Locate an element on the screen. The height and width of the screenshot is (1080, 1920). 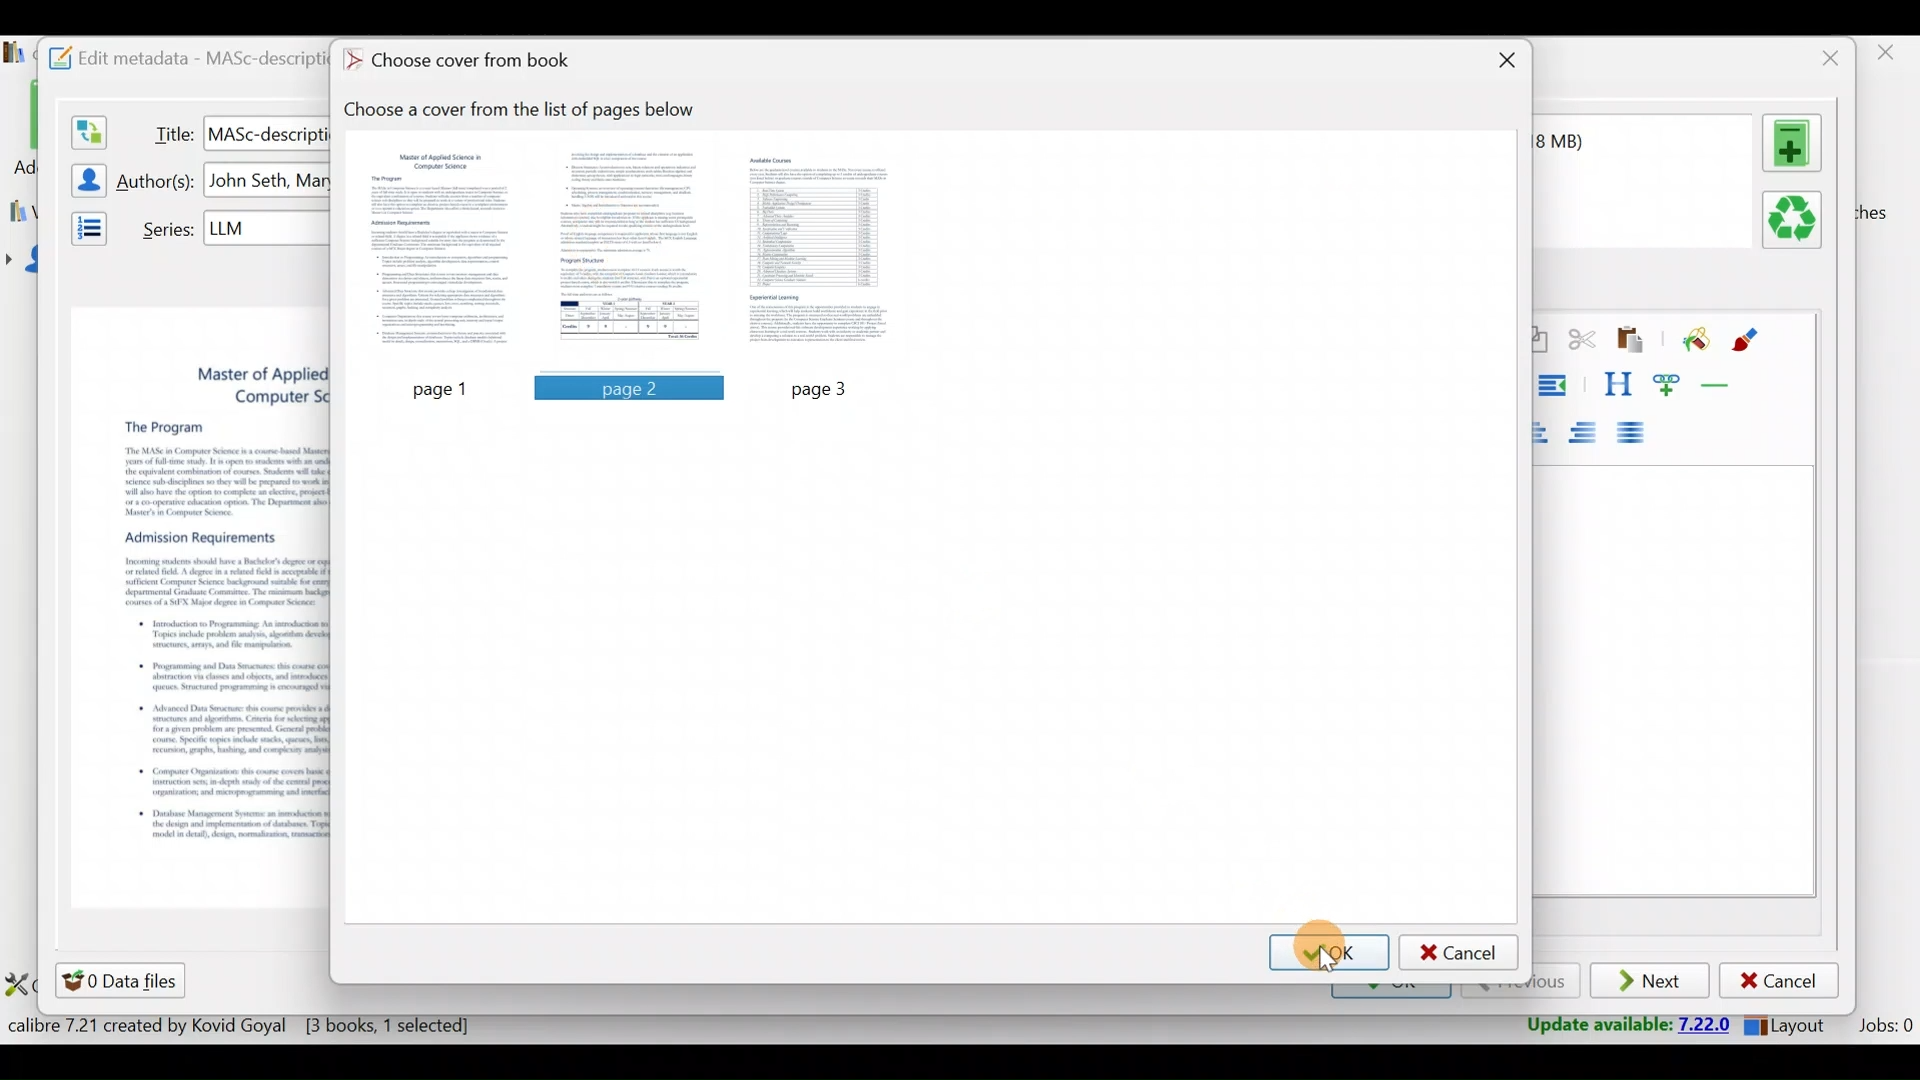
Jobs is located at coordinates (1883, 1028).